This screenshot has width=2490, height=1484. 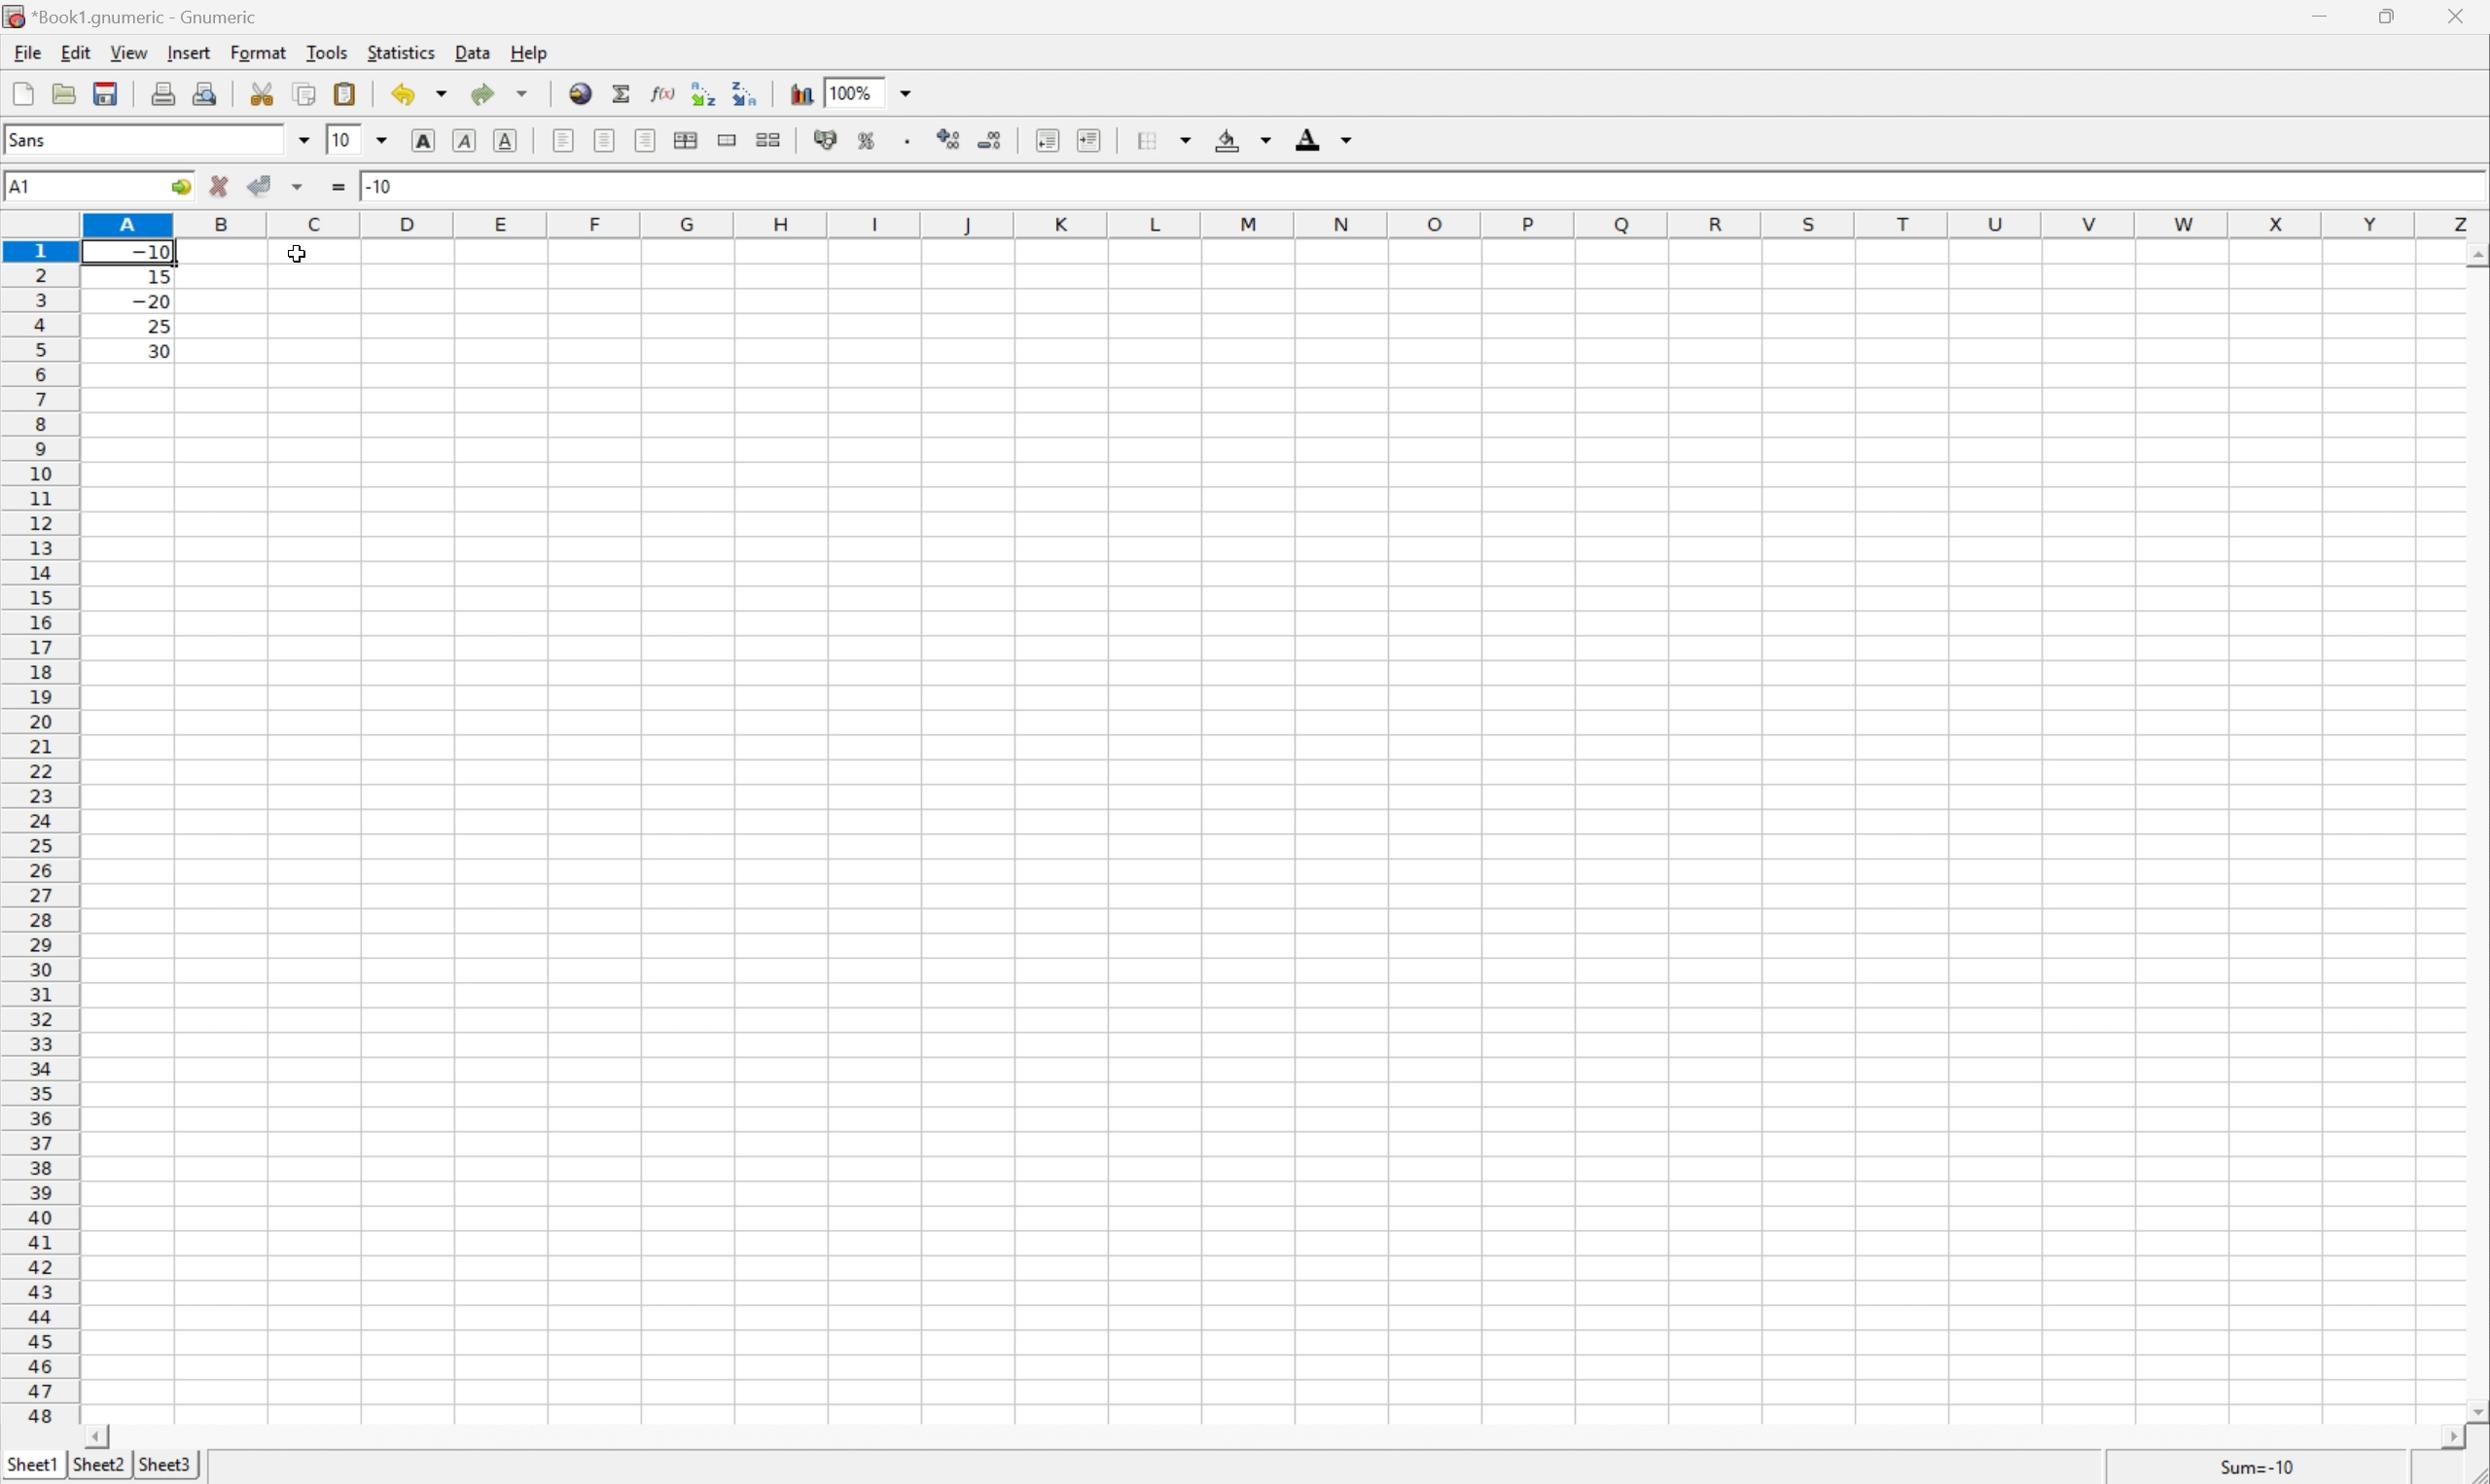 What do you see at coordinates (562, 138) in the screenshot?
I see `Align left` at bounding box center [562, 138].